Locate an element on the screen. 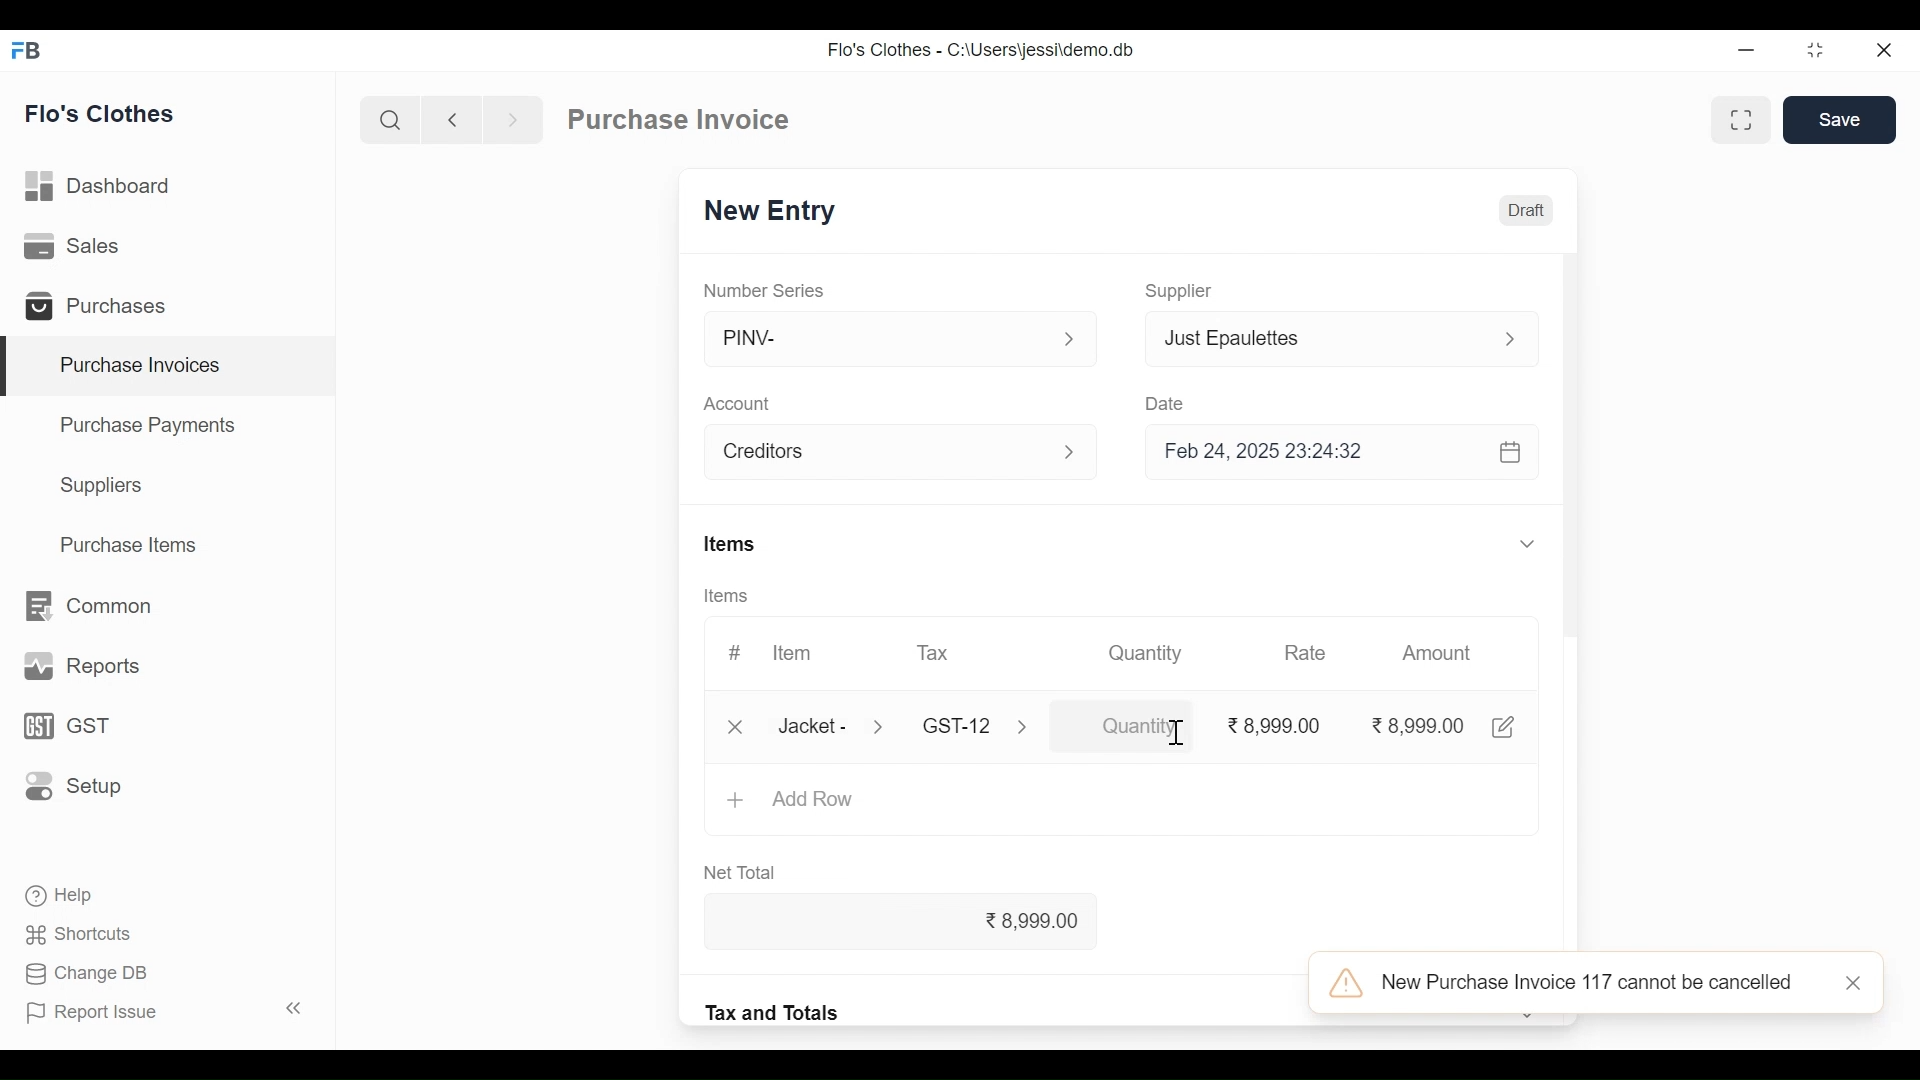  Account is located at coordinates (882, 451).